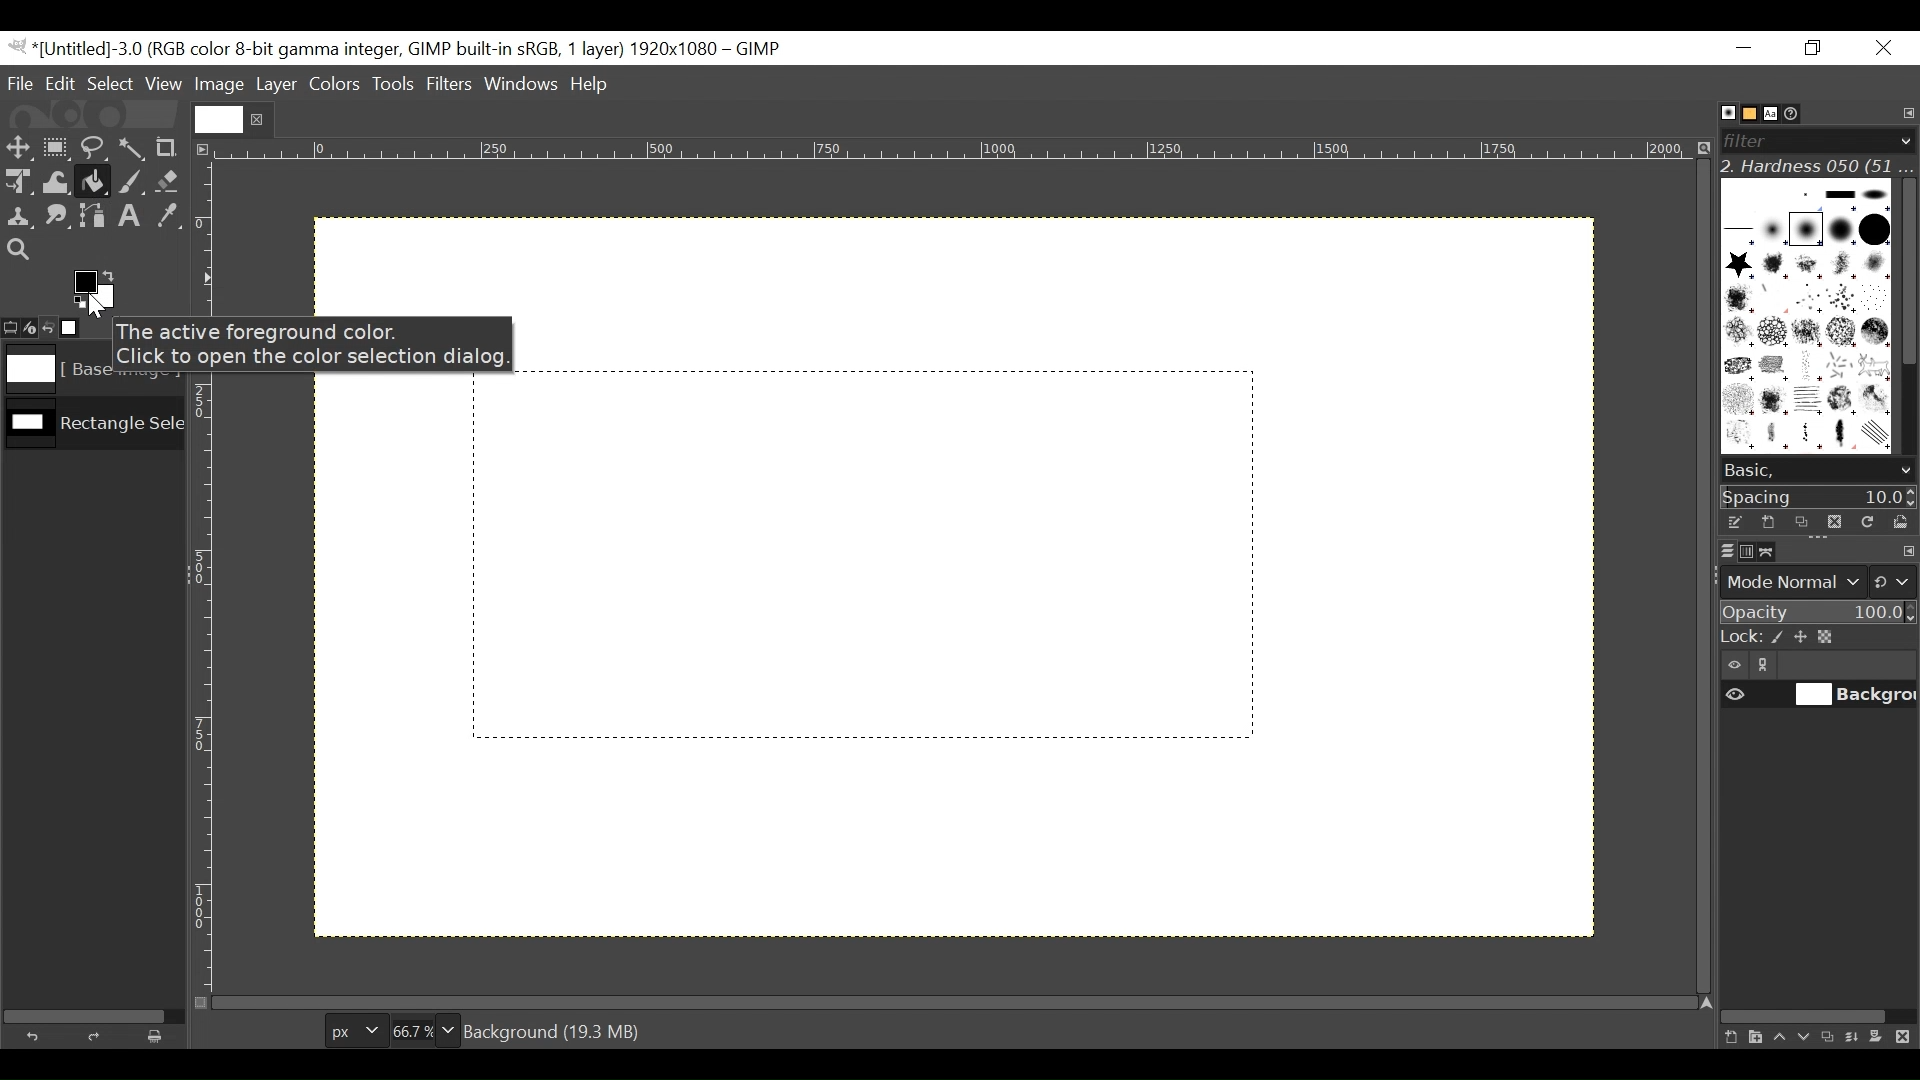  Describe the element at coordinates (1799, 112) in the screenshot. I see `Document History` at that location.